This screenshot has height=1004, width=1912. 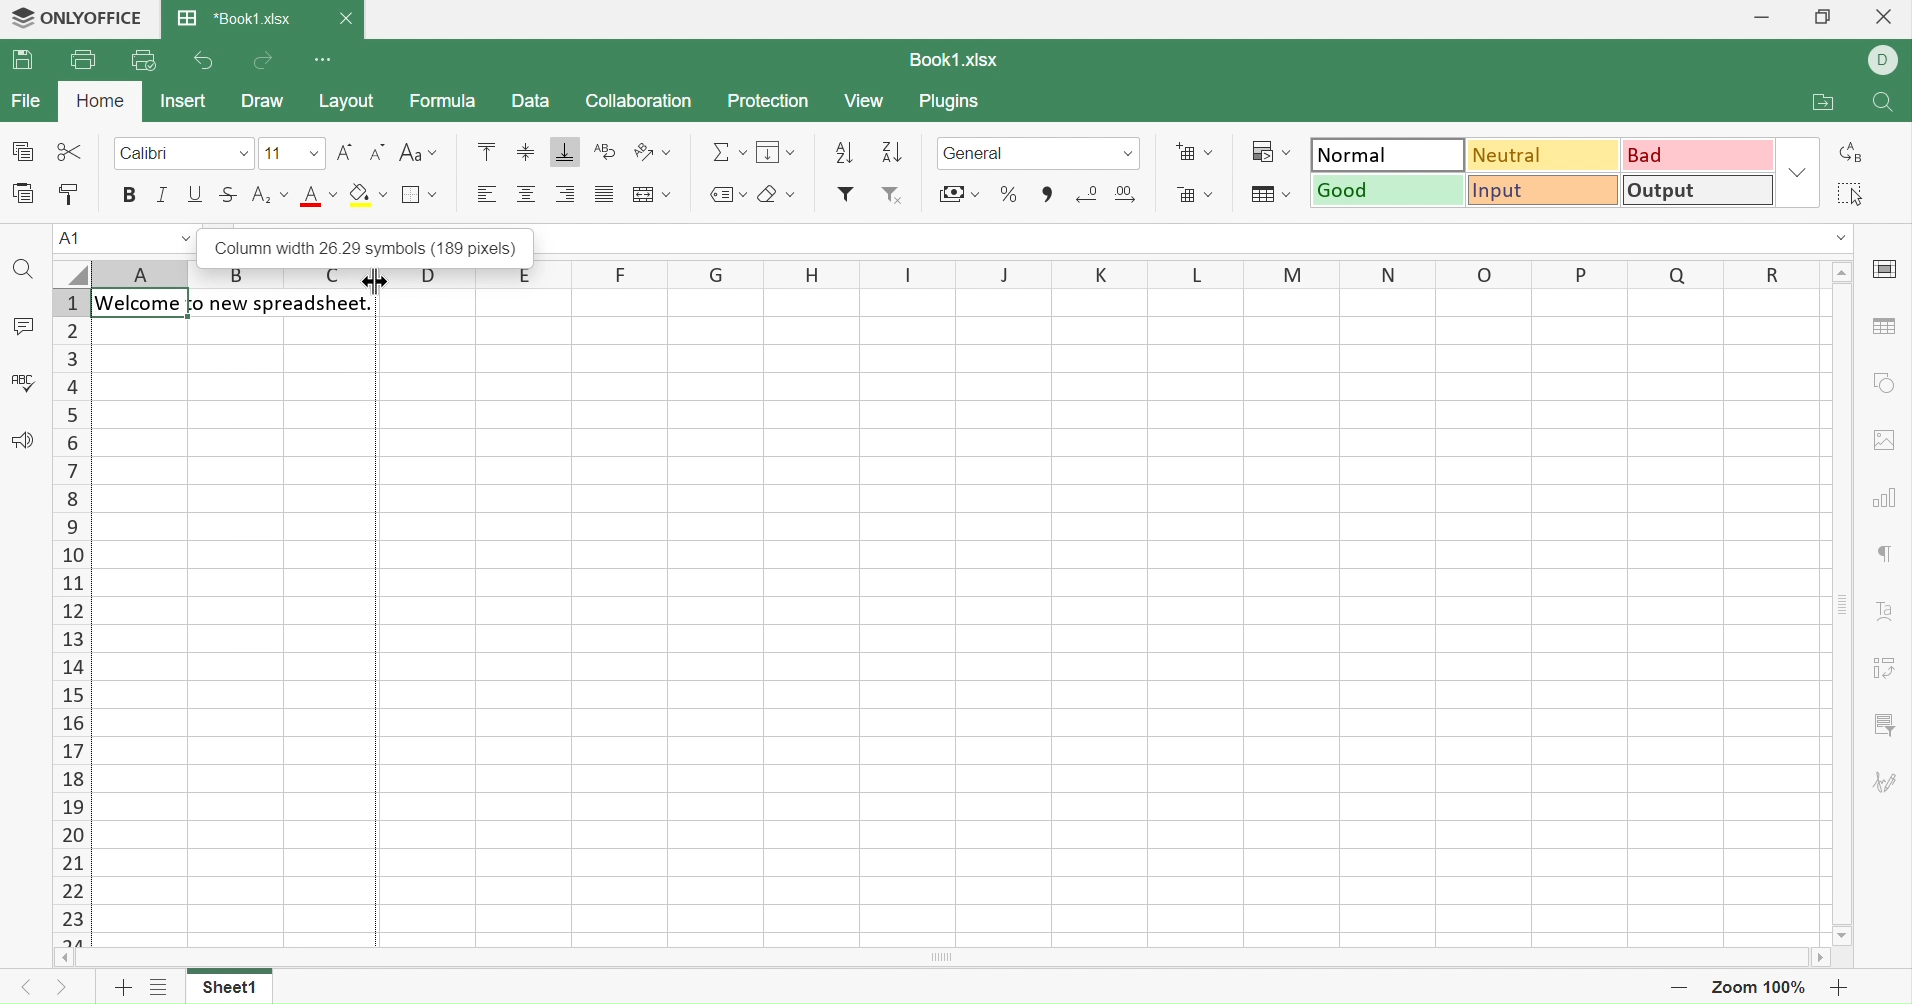 What do you see at coordinates (23, 326) in the screenshot?
I see `Comments` at bounding box center [23, 326].